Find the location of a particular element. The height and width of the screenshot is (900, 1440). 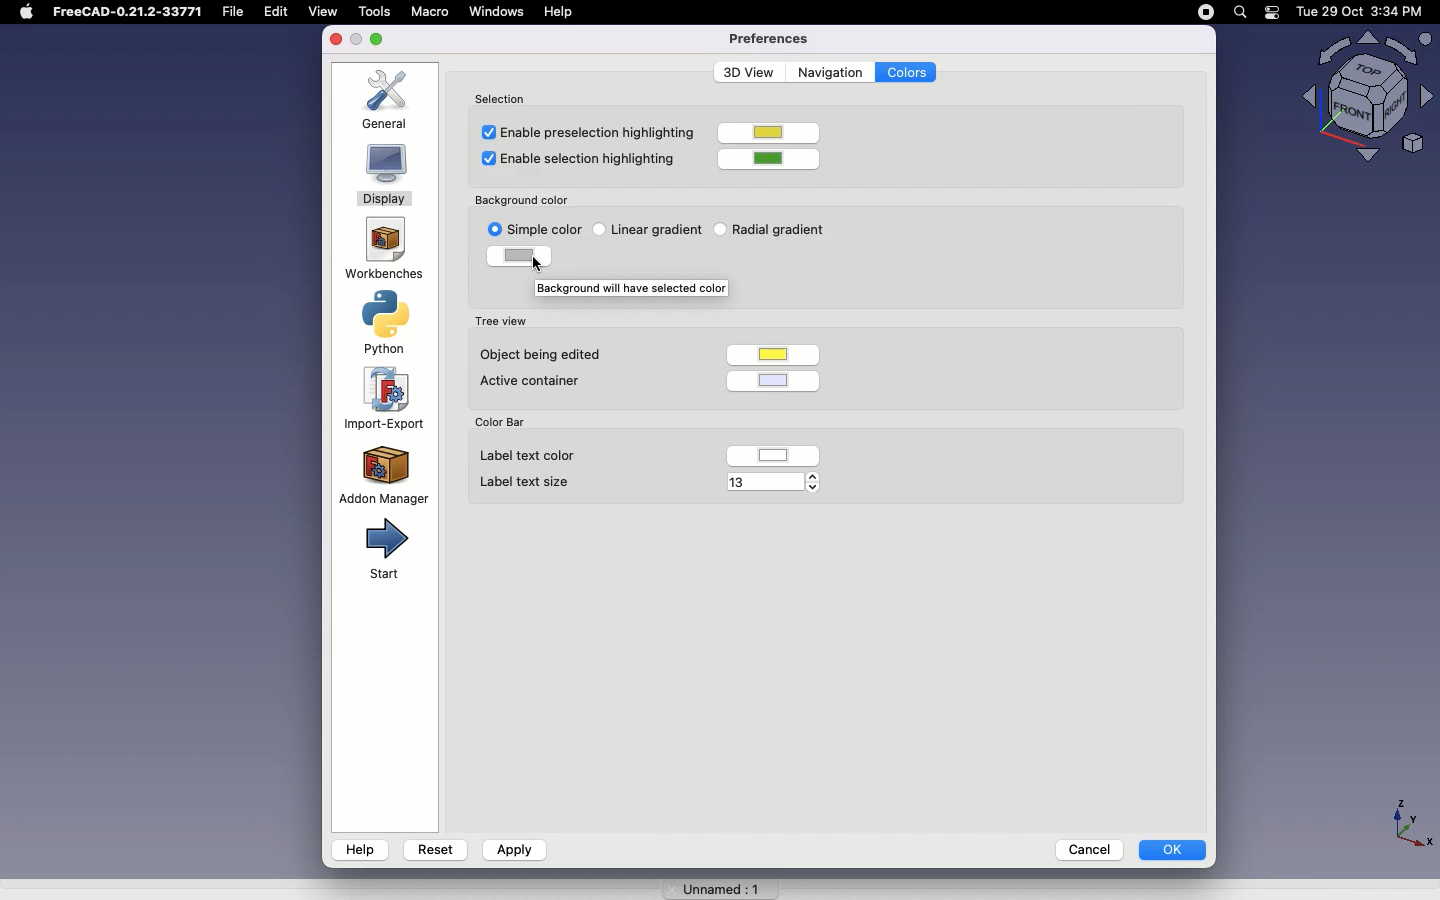

Workbenches is located at coordinates (382, 250).